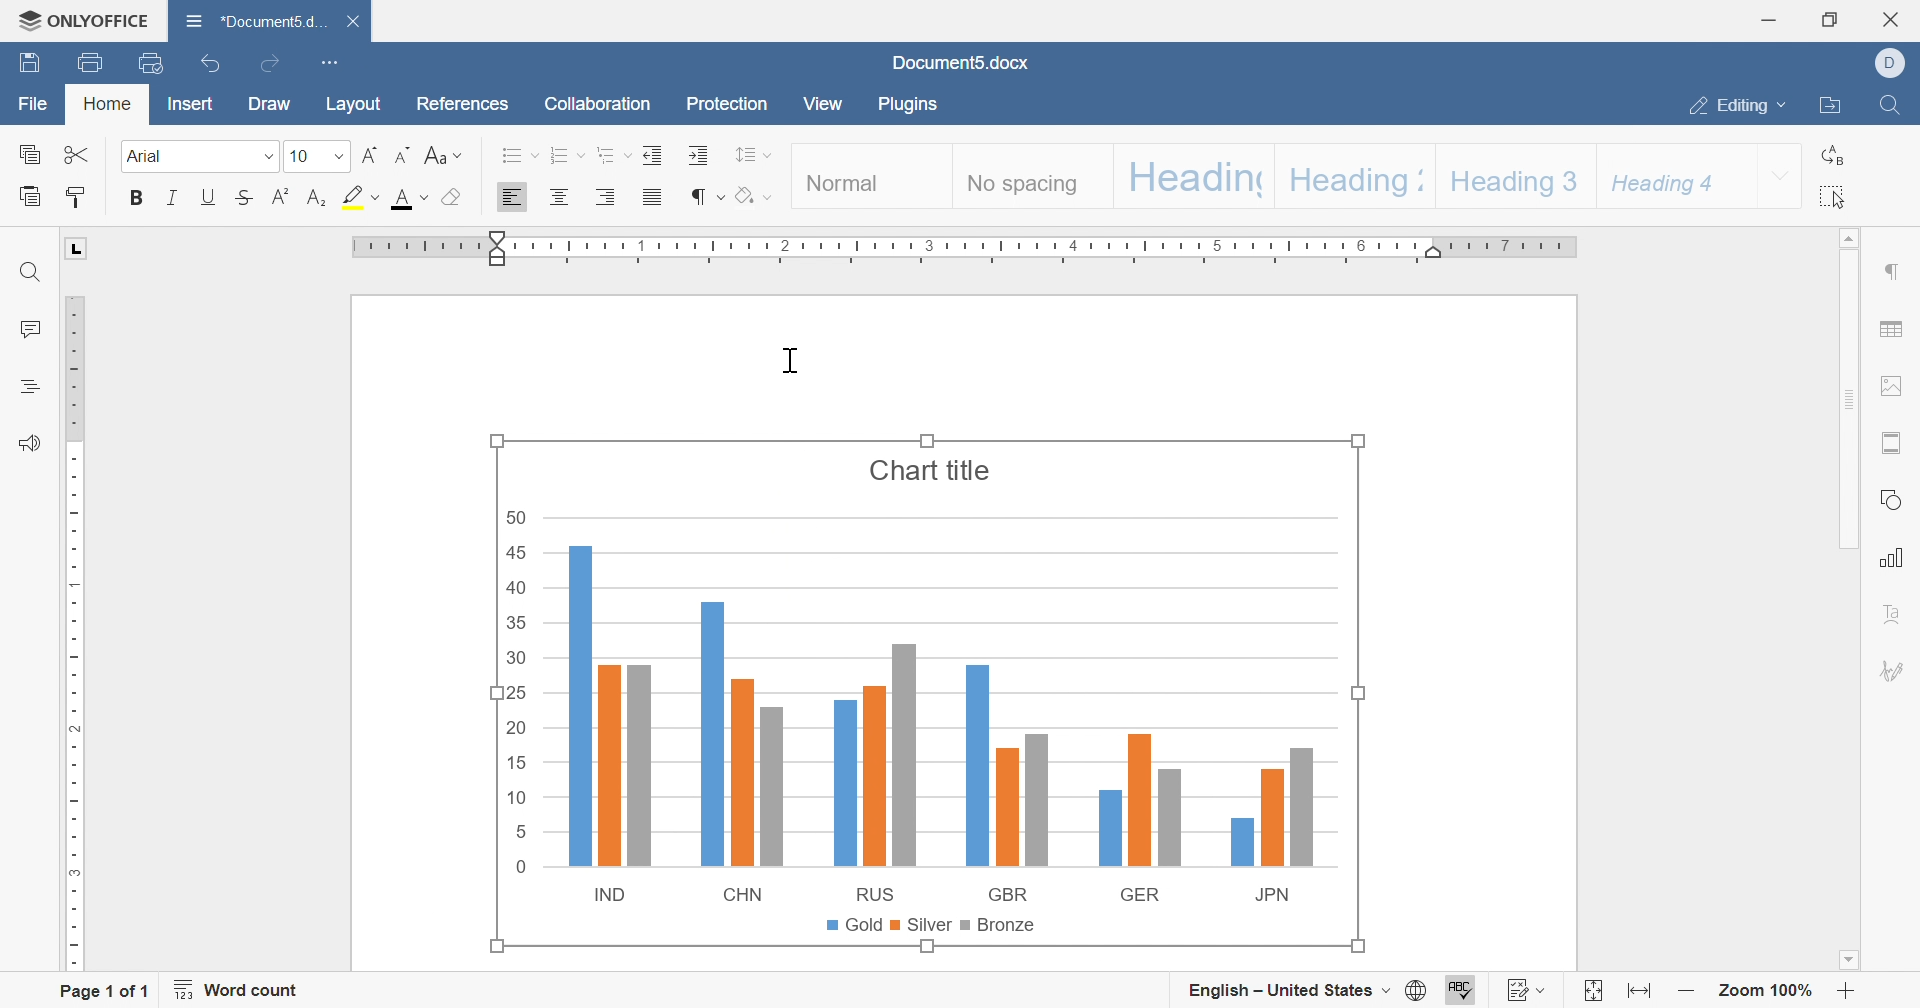 The height and width of the screenshot is (1008, 1920). Describe the element at coordinates (1464, 989) in the screenshot. I see `spell checking` at that location.